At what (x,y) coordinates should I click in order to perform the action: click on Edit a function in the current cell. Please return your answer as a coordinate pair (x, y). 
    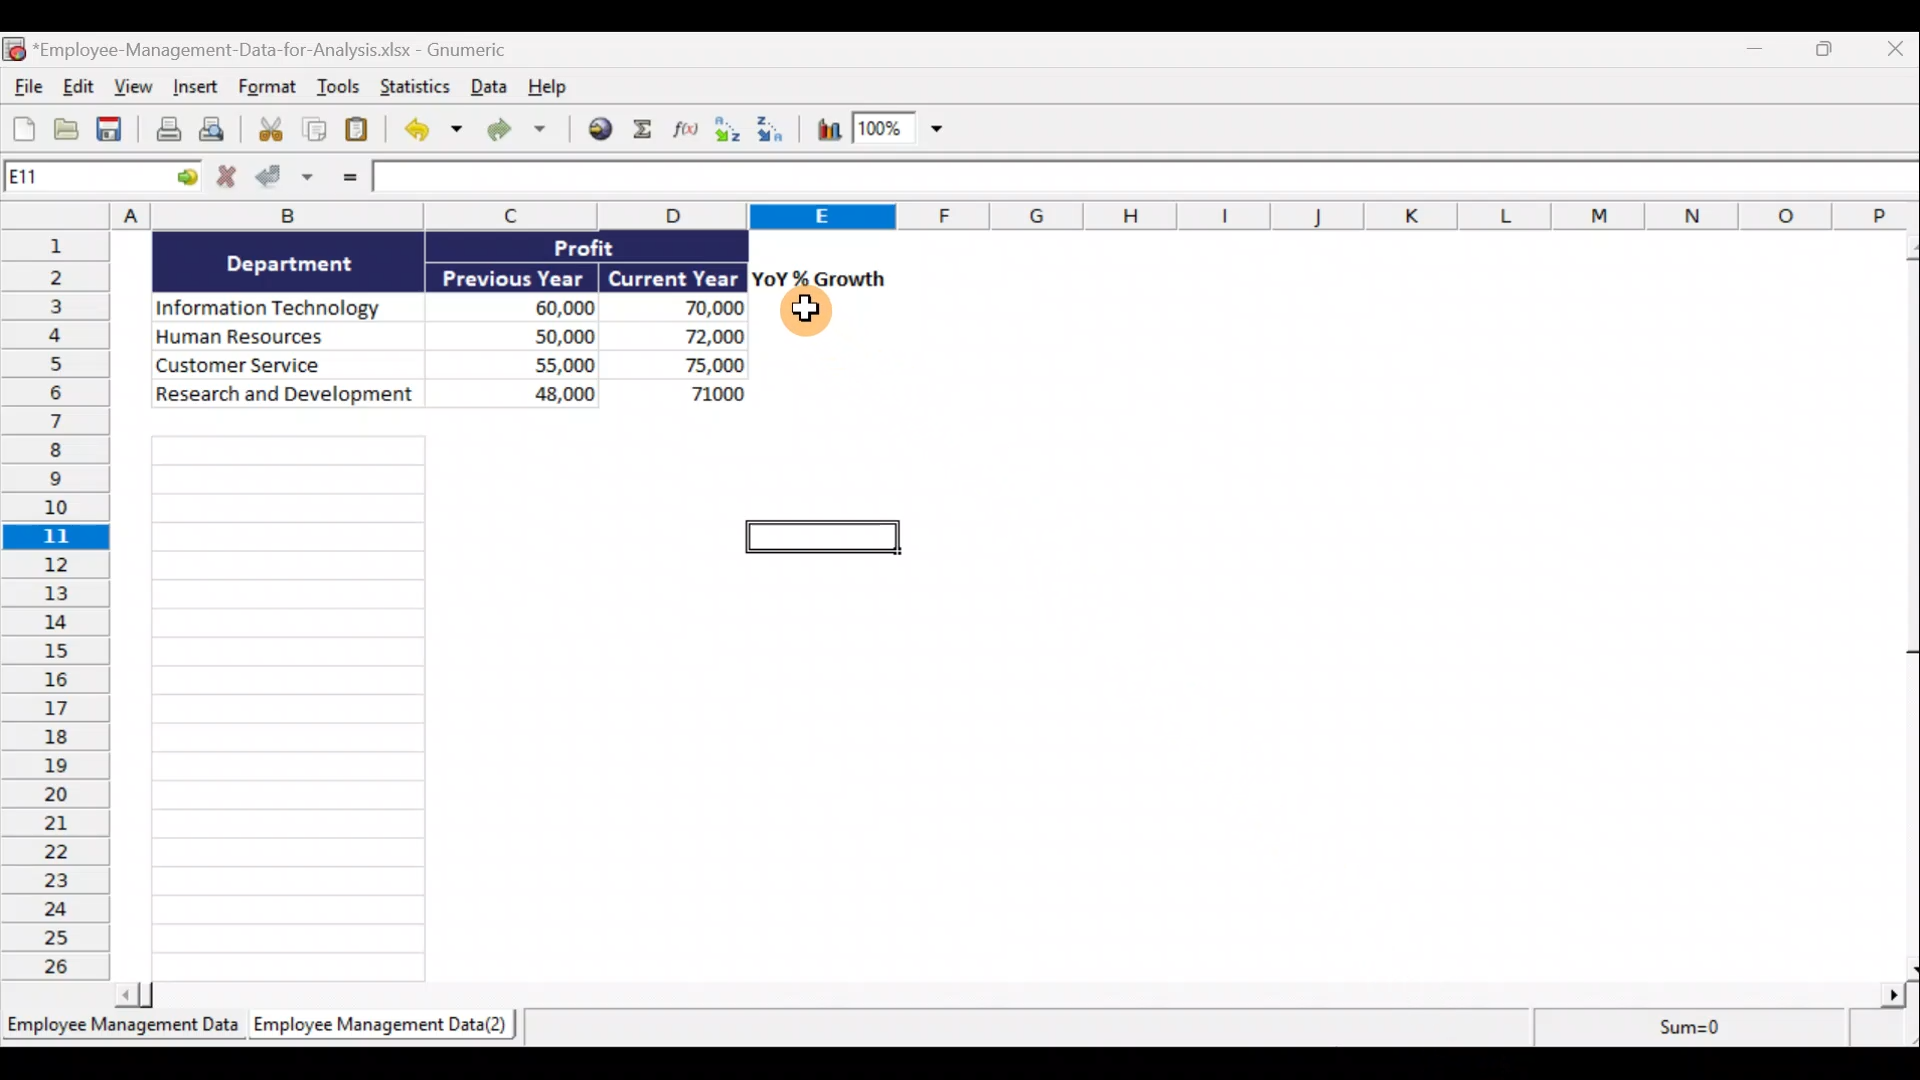
    Looking at the image, I should click on (691, 134).